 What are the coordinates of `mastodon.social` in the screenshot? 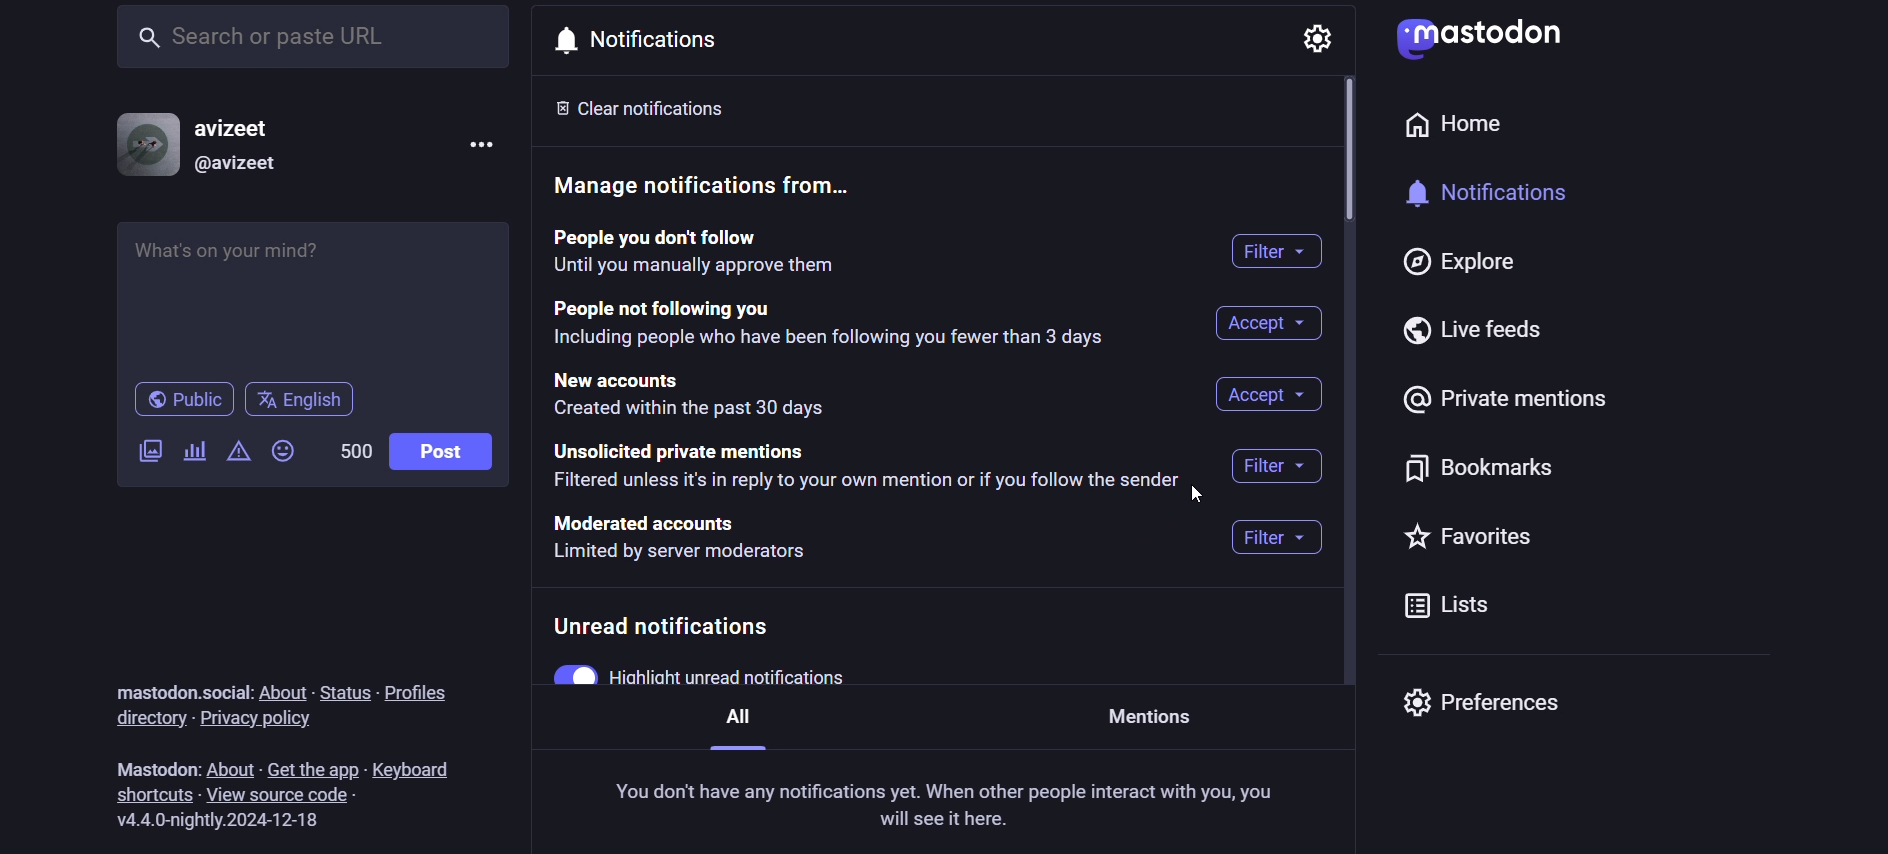 It's located at (188, 686).